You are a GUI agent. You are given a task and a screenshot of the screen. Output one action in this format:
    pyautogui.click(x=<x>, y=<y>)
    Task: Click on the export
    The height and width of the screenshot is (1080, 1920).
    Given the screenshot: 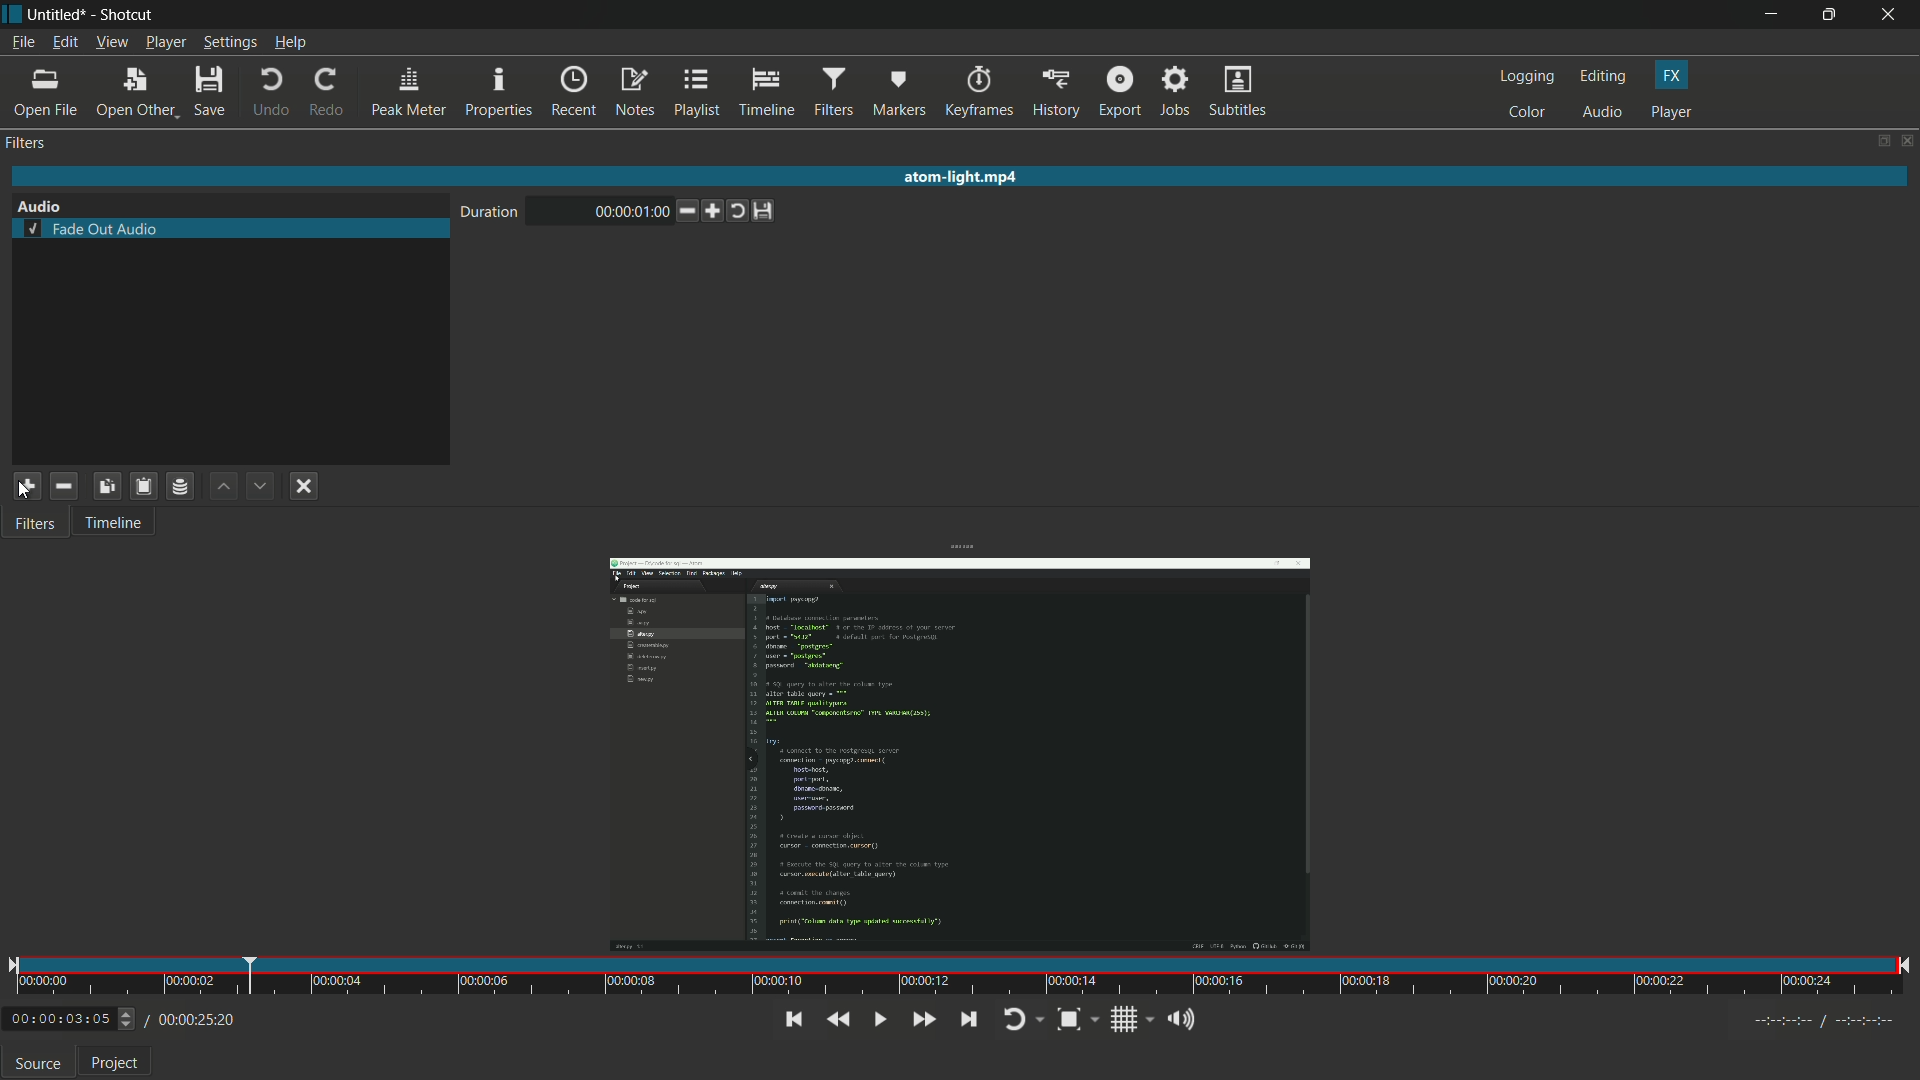 What is the action you would take?
    pyautogui.click(x=1119, y=90)
    